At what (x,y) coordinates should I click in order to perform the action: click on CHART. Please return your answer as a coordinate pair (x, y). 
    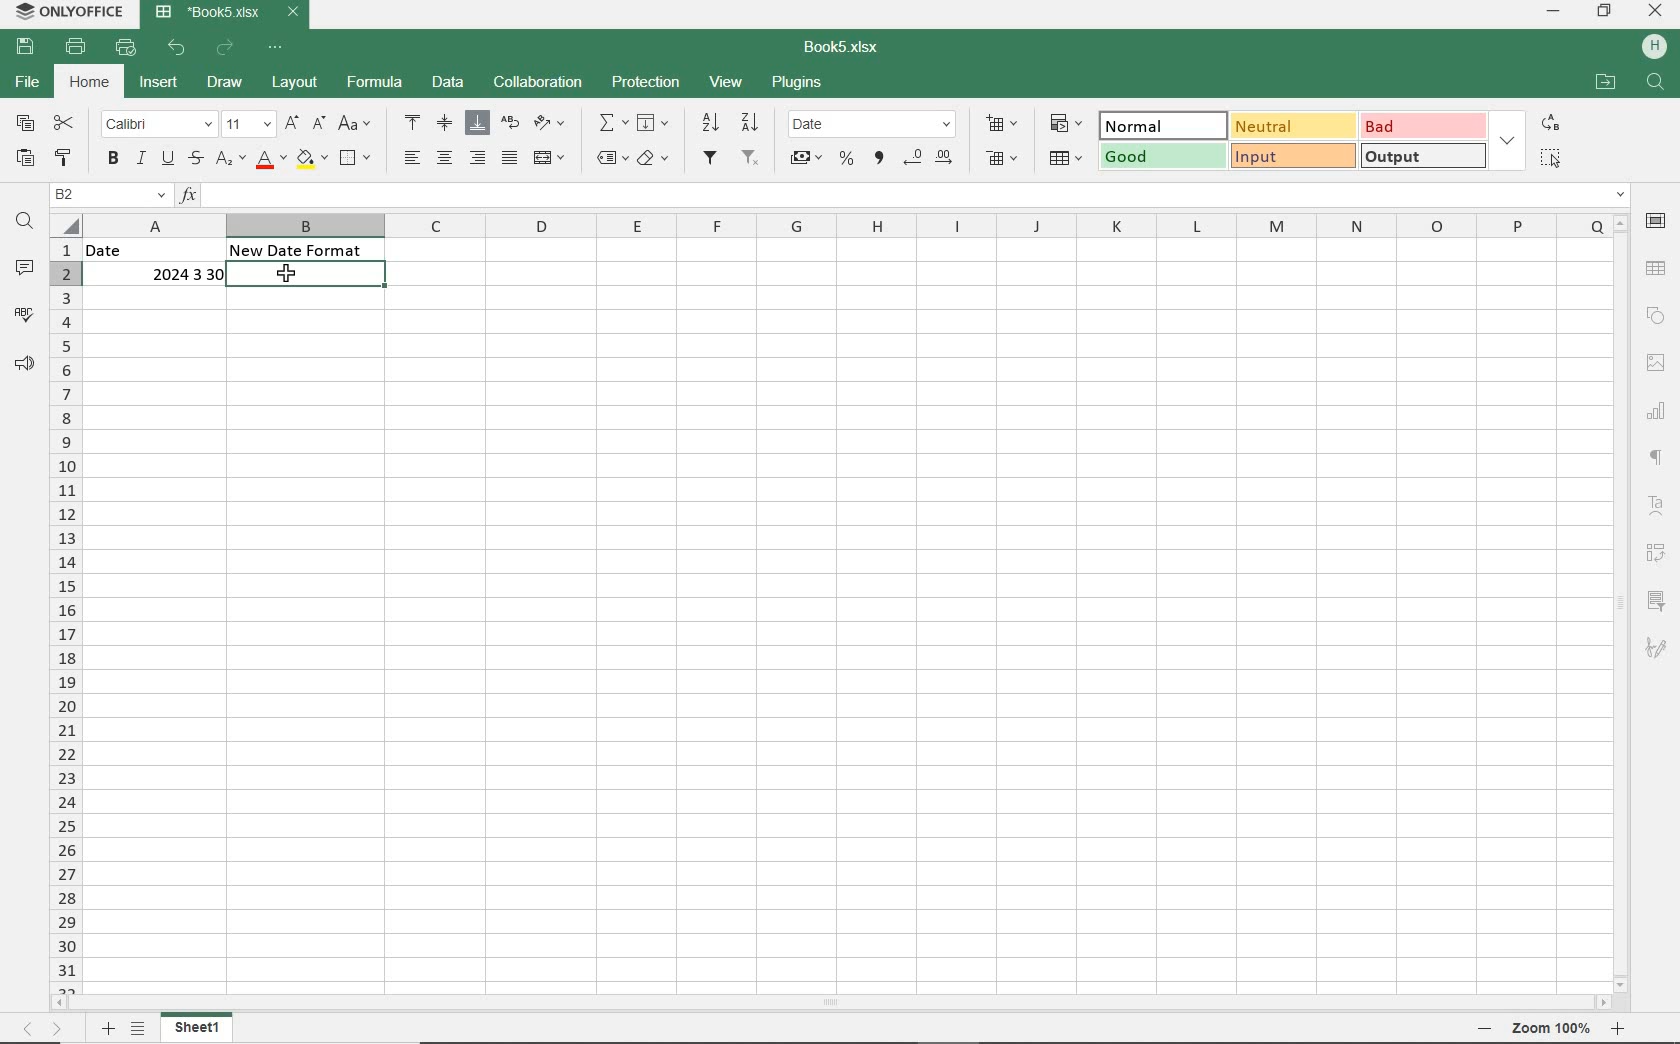
    Looking at the image, I should click on (1659, 408).